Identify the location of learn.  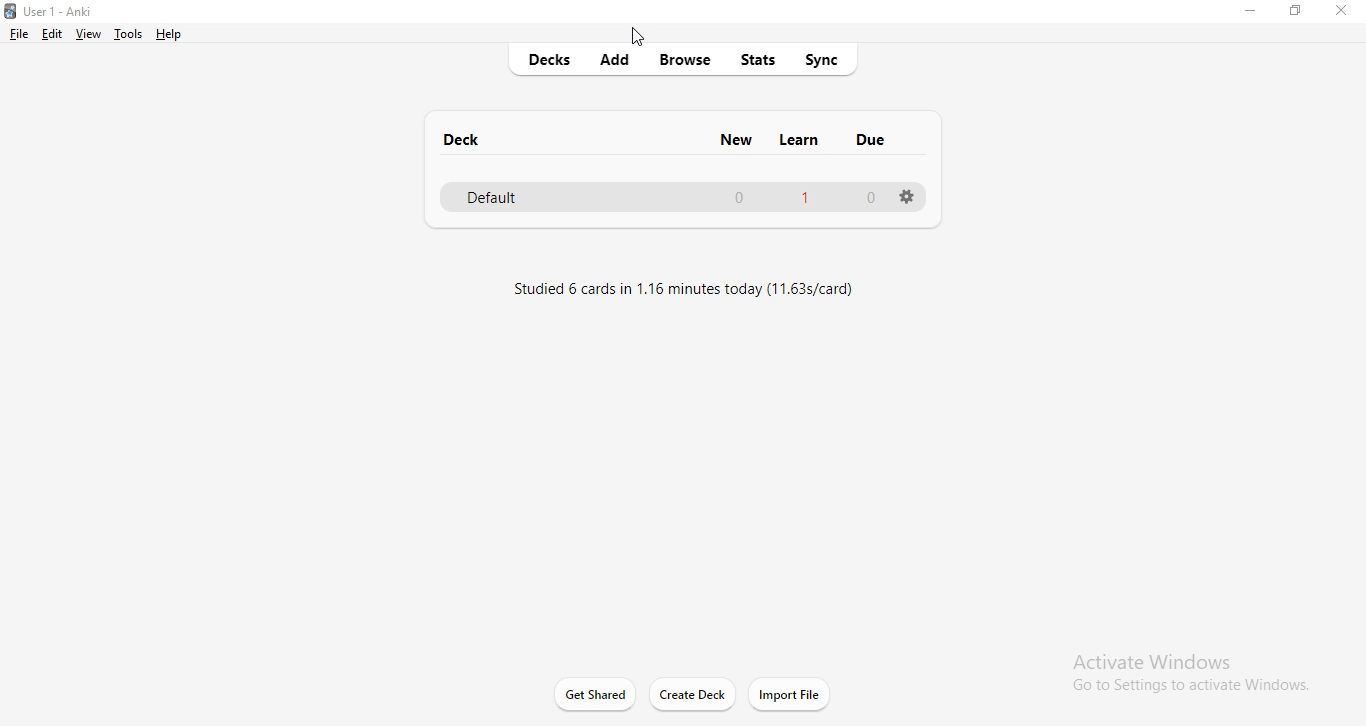
(805, 139).